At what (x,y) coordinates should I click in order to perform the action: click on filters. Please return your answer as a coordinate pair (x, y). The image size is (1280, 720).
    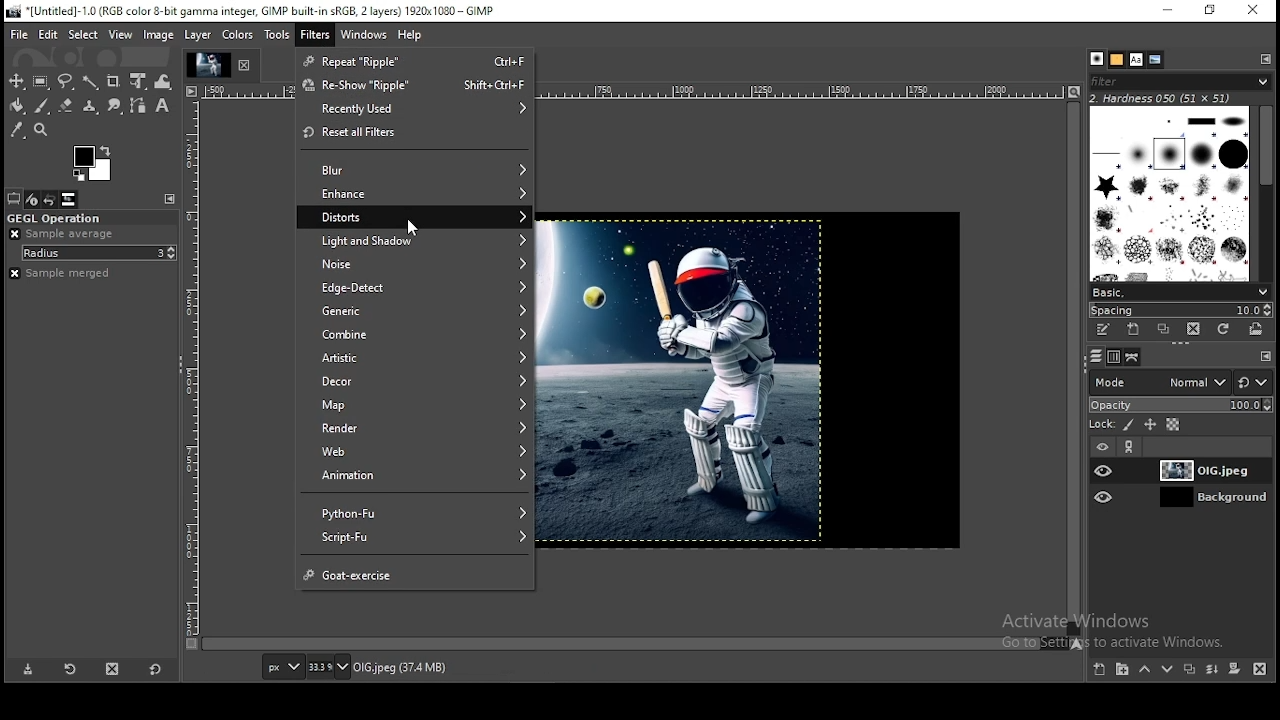
    Looking at the image, I should click on (315, 35).